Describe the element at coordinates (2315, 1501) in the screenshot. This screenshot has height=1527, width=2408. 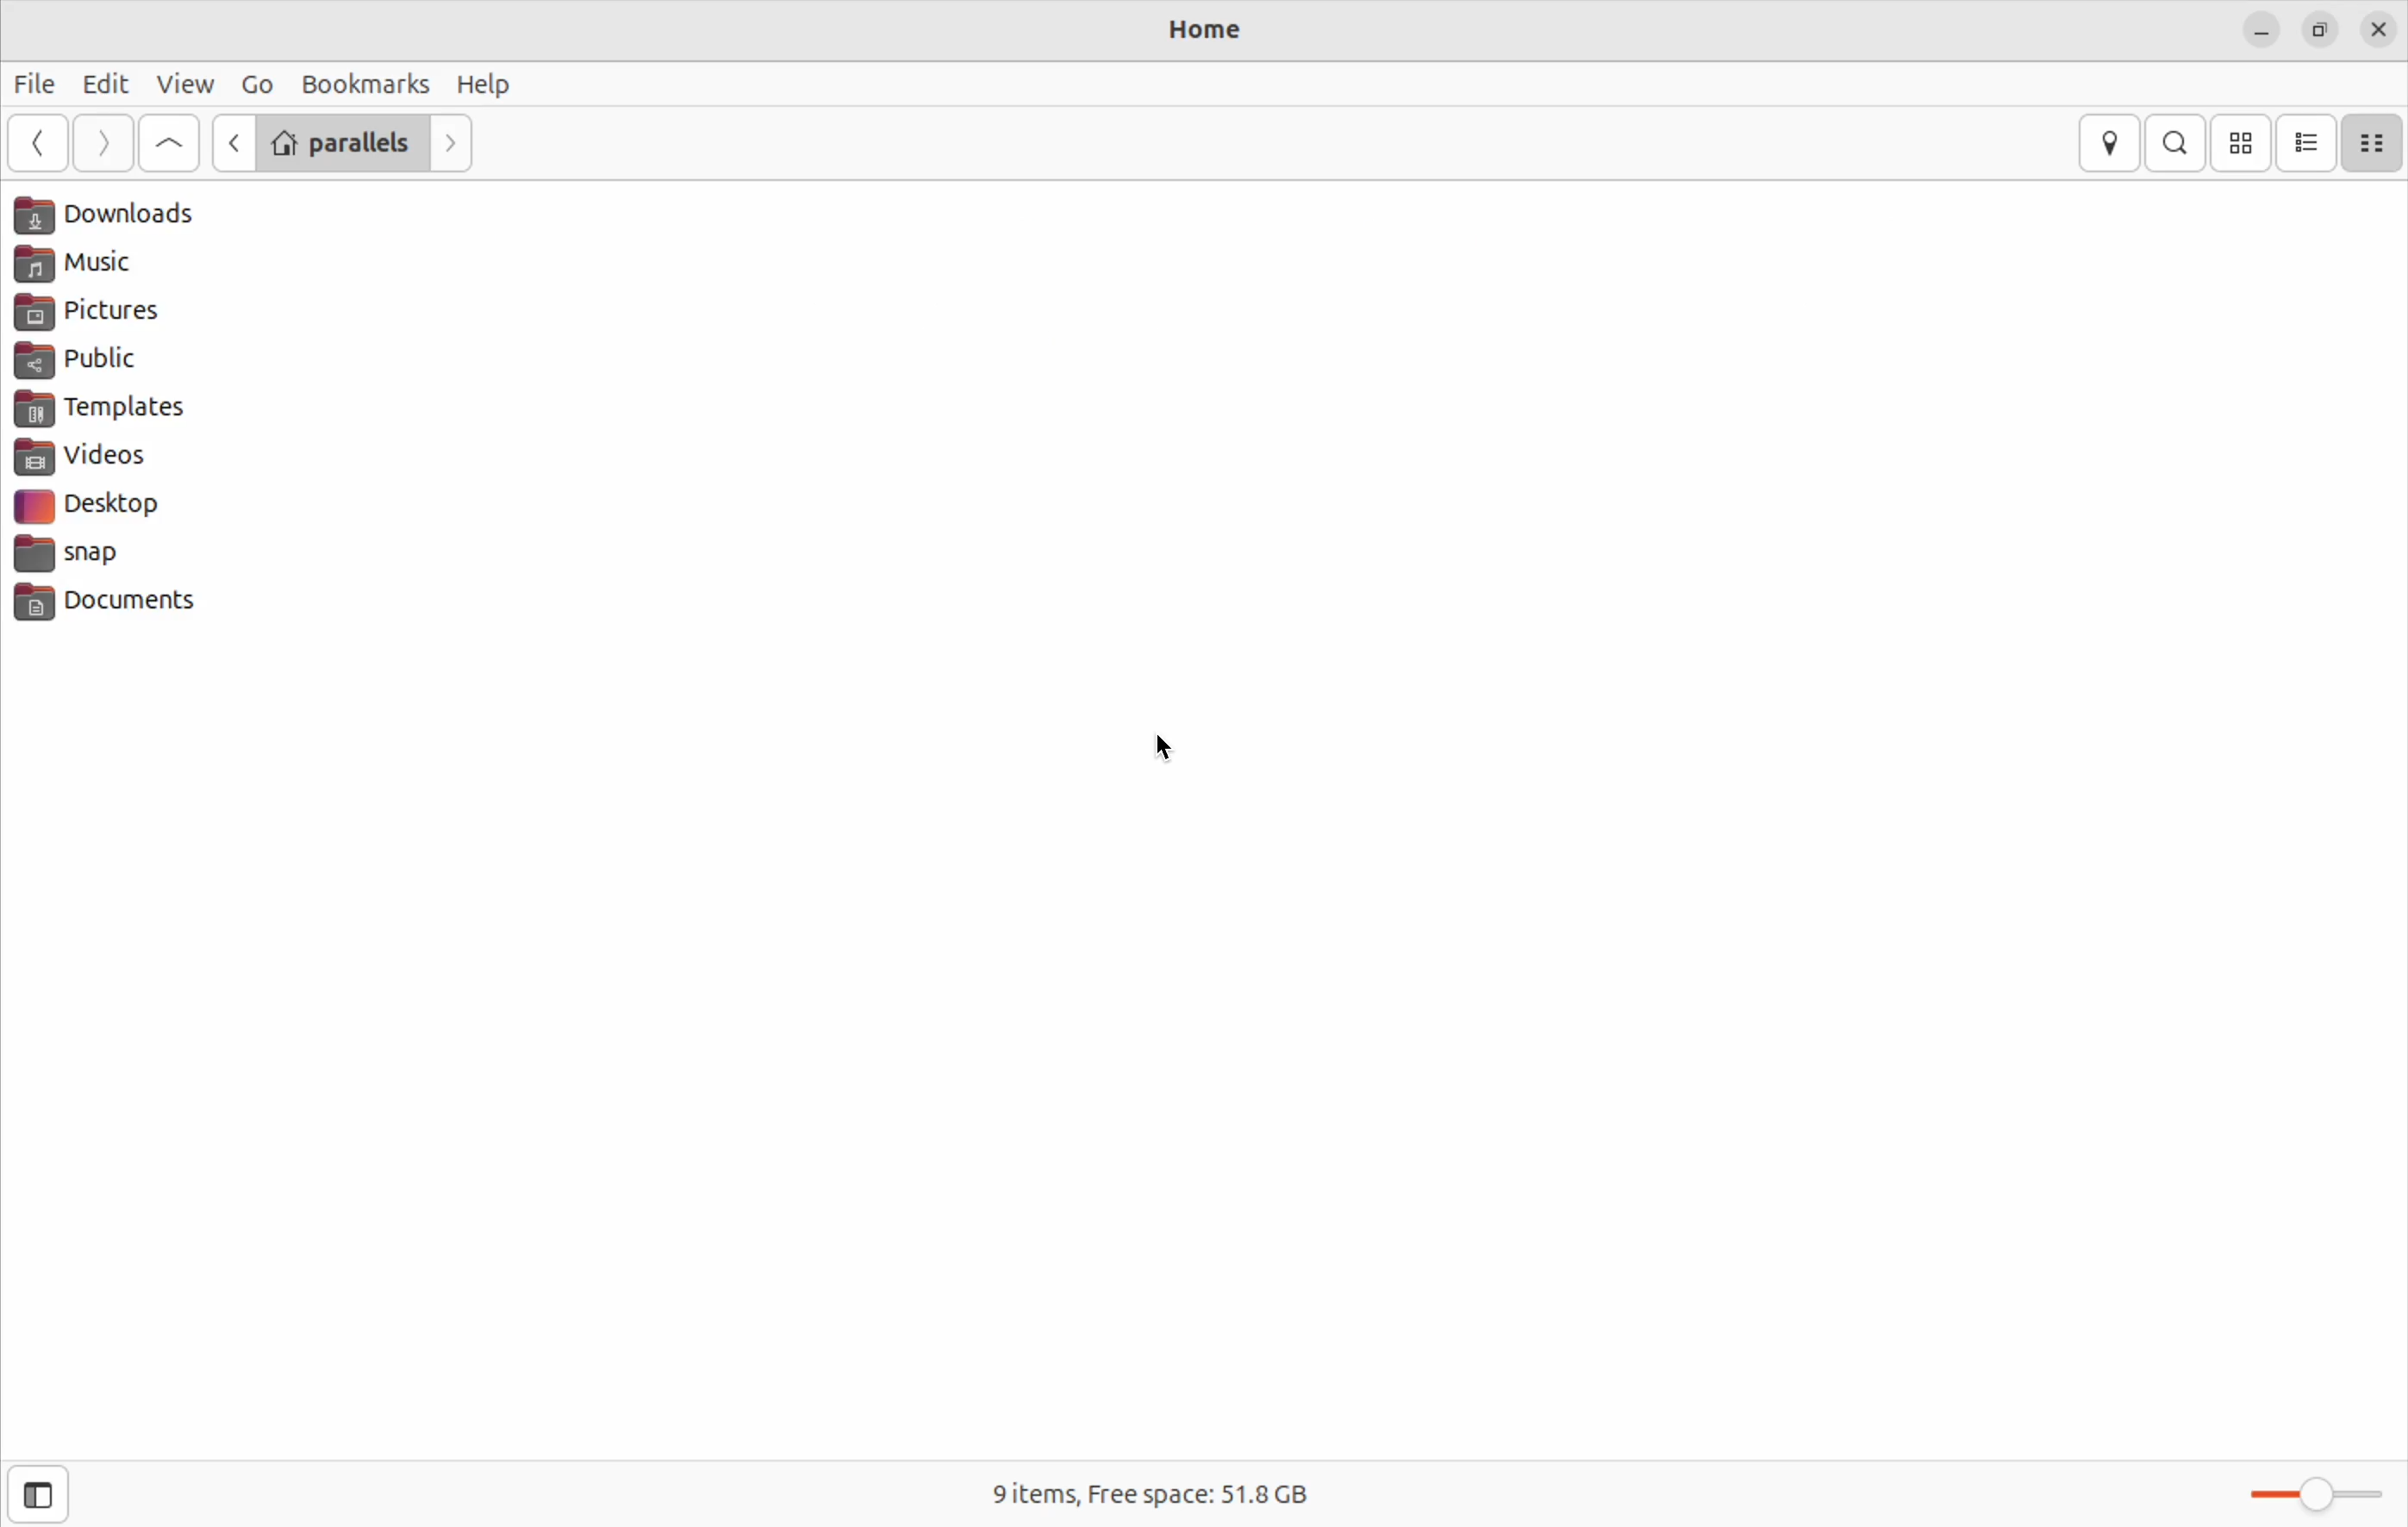
I see `toggle bar` at that location.